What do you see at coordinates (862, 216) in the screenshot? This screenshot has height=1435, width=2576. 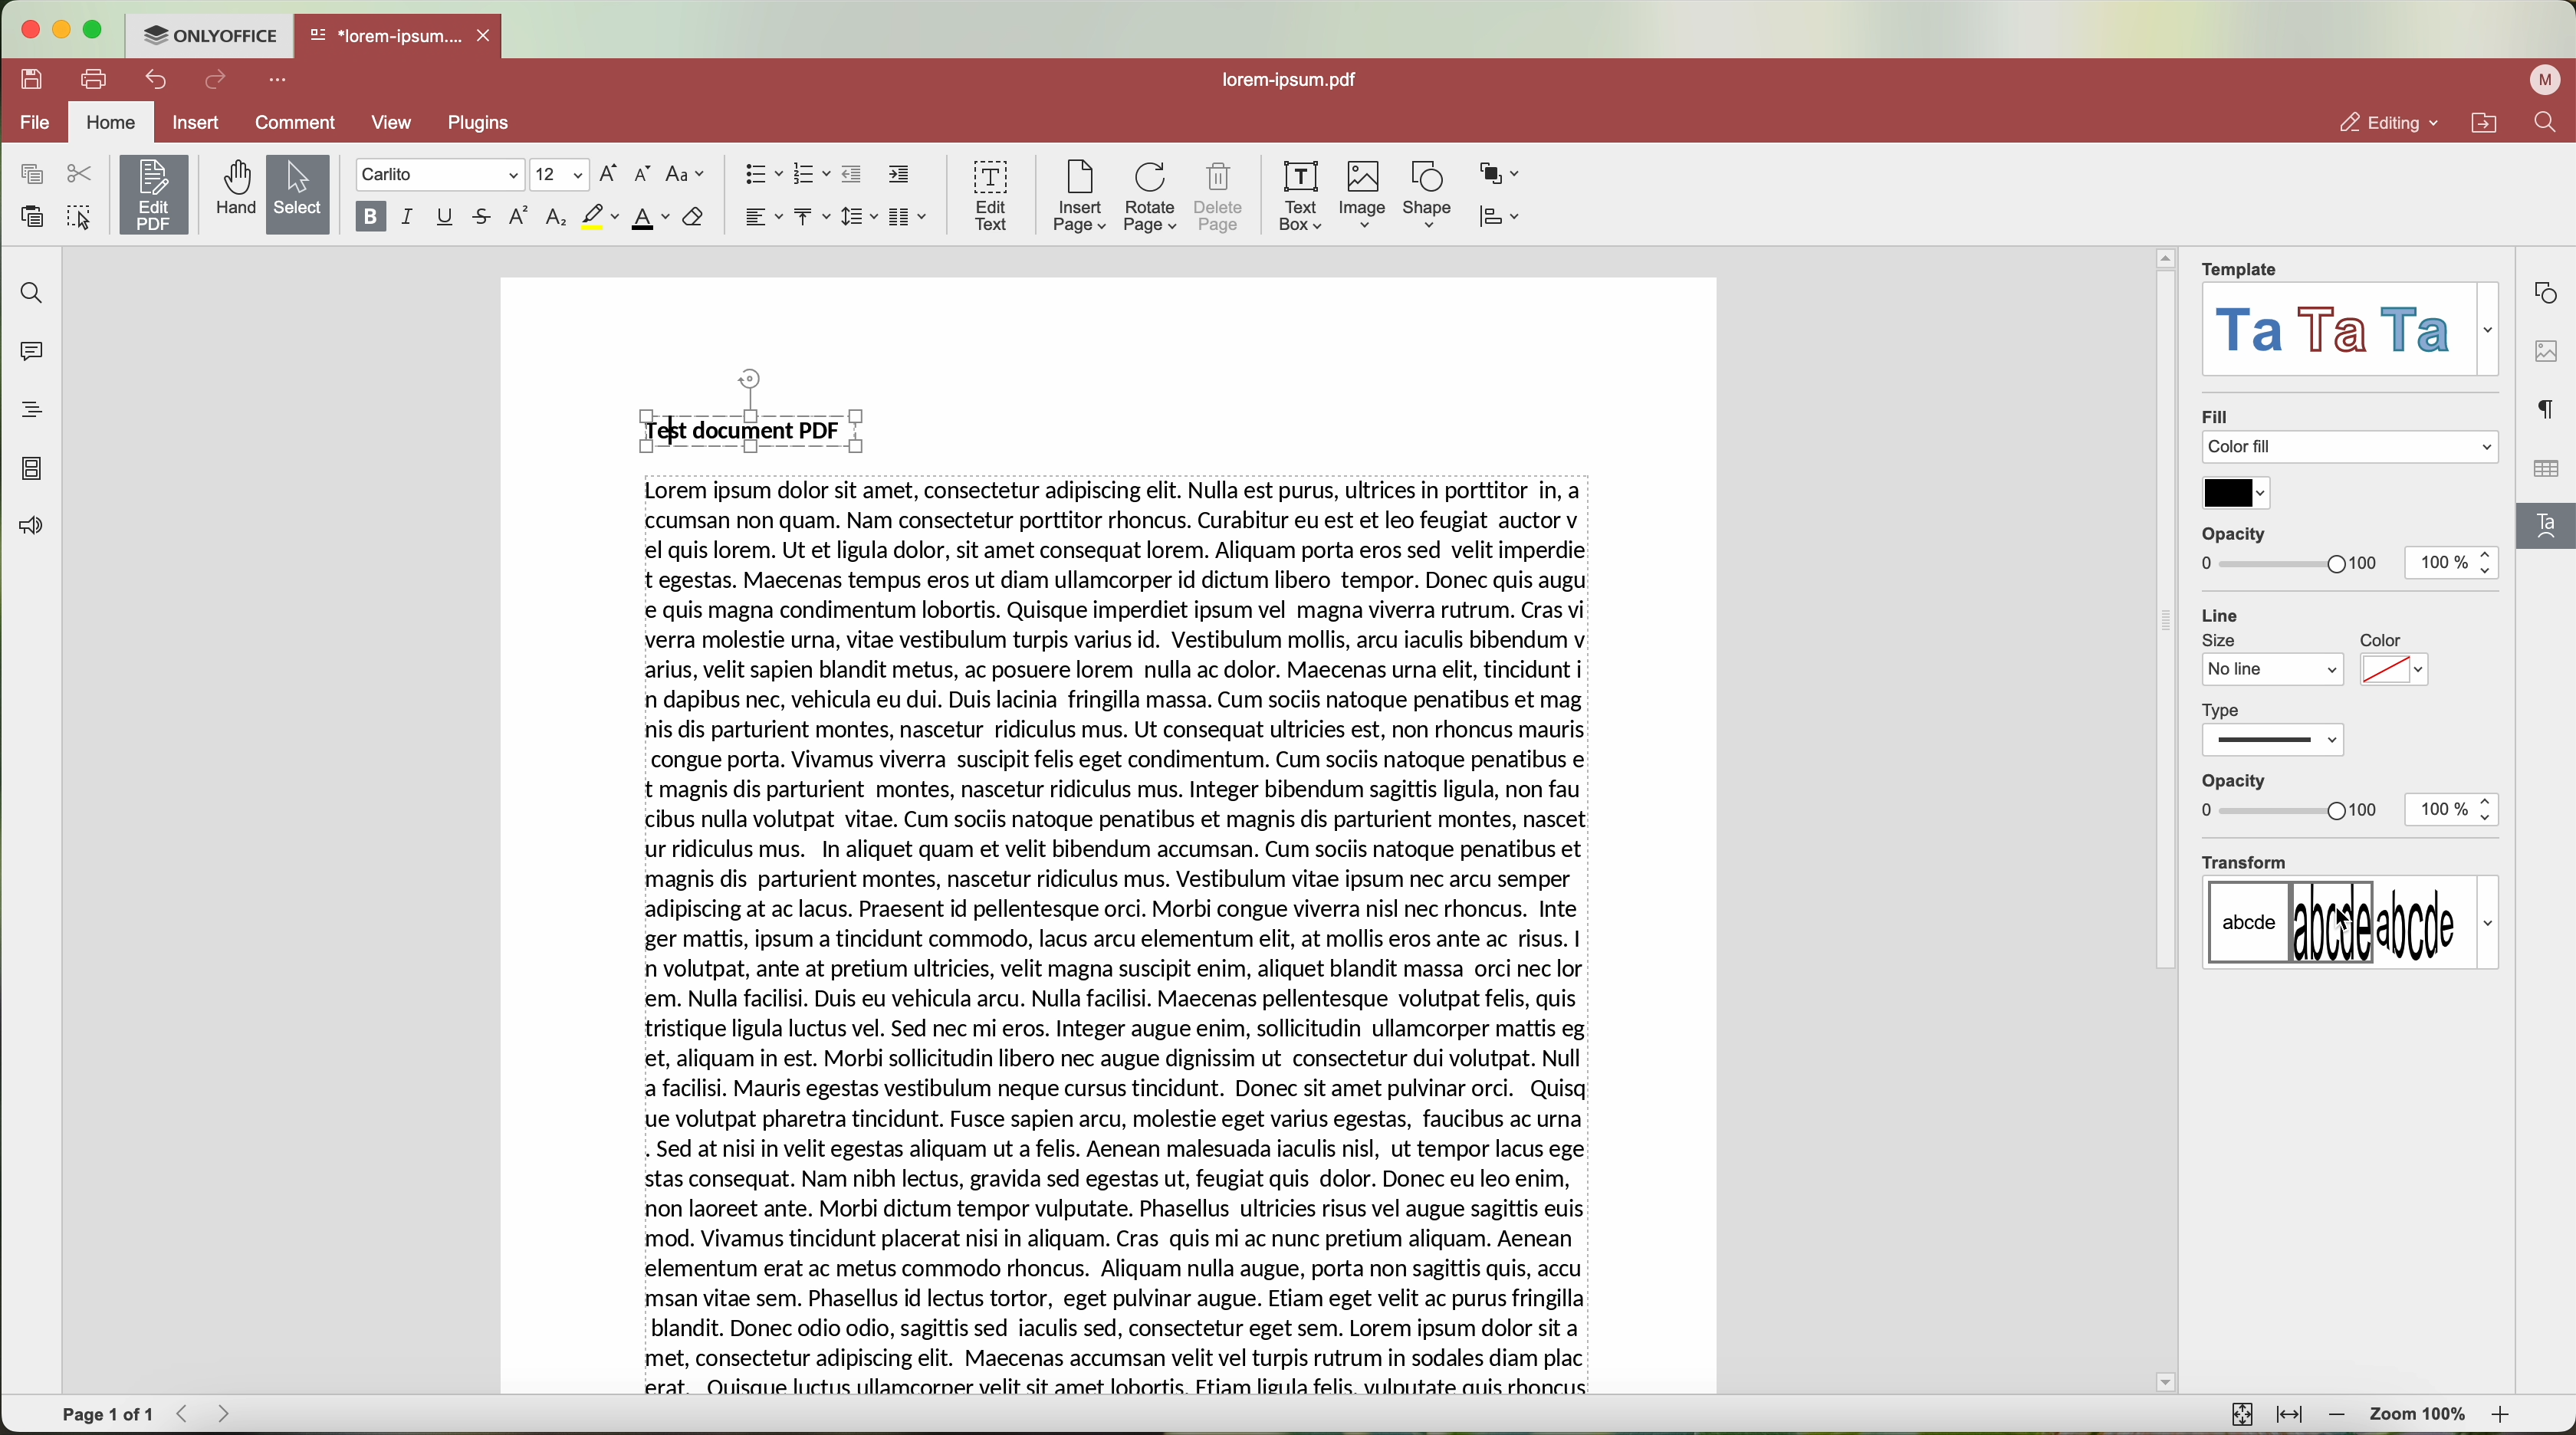 I see `line spacing` at bounding box center [862, 216].